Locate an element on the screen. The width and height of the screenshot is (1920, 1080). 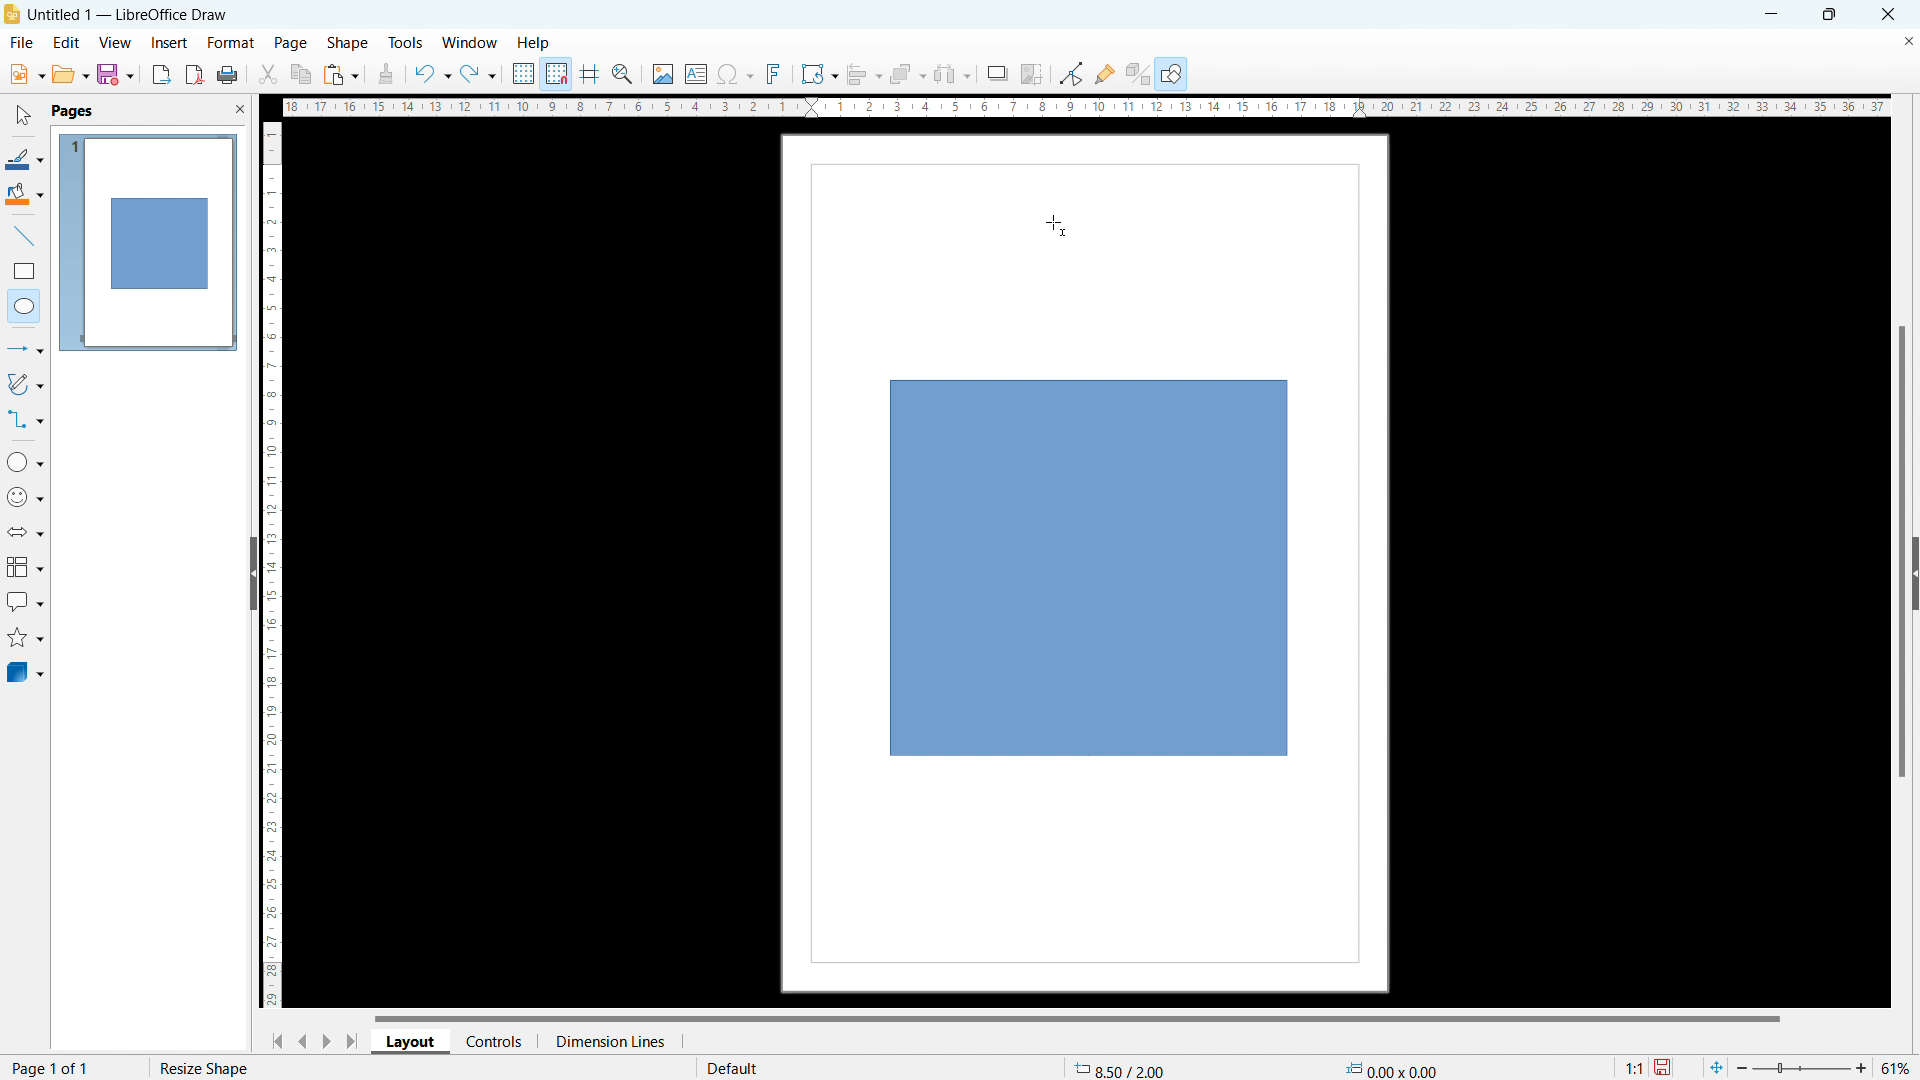
expand pane is located at coordinates (1914, 574).